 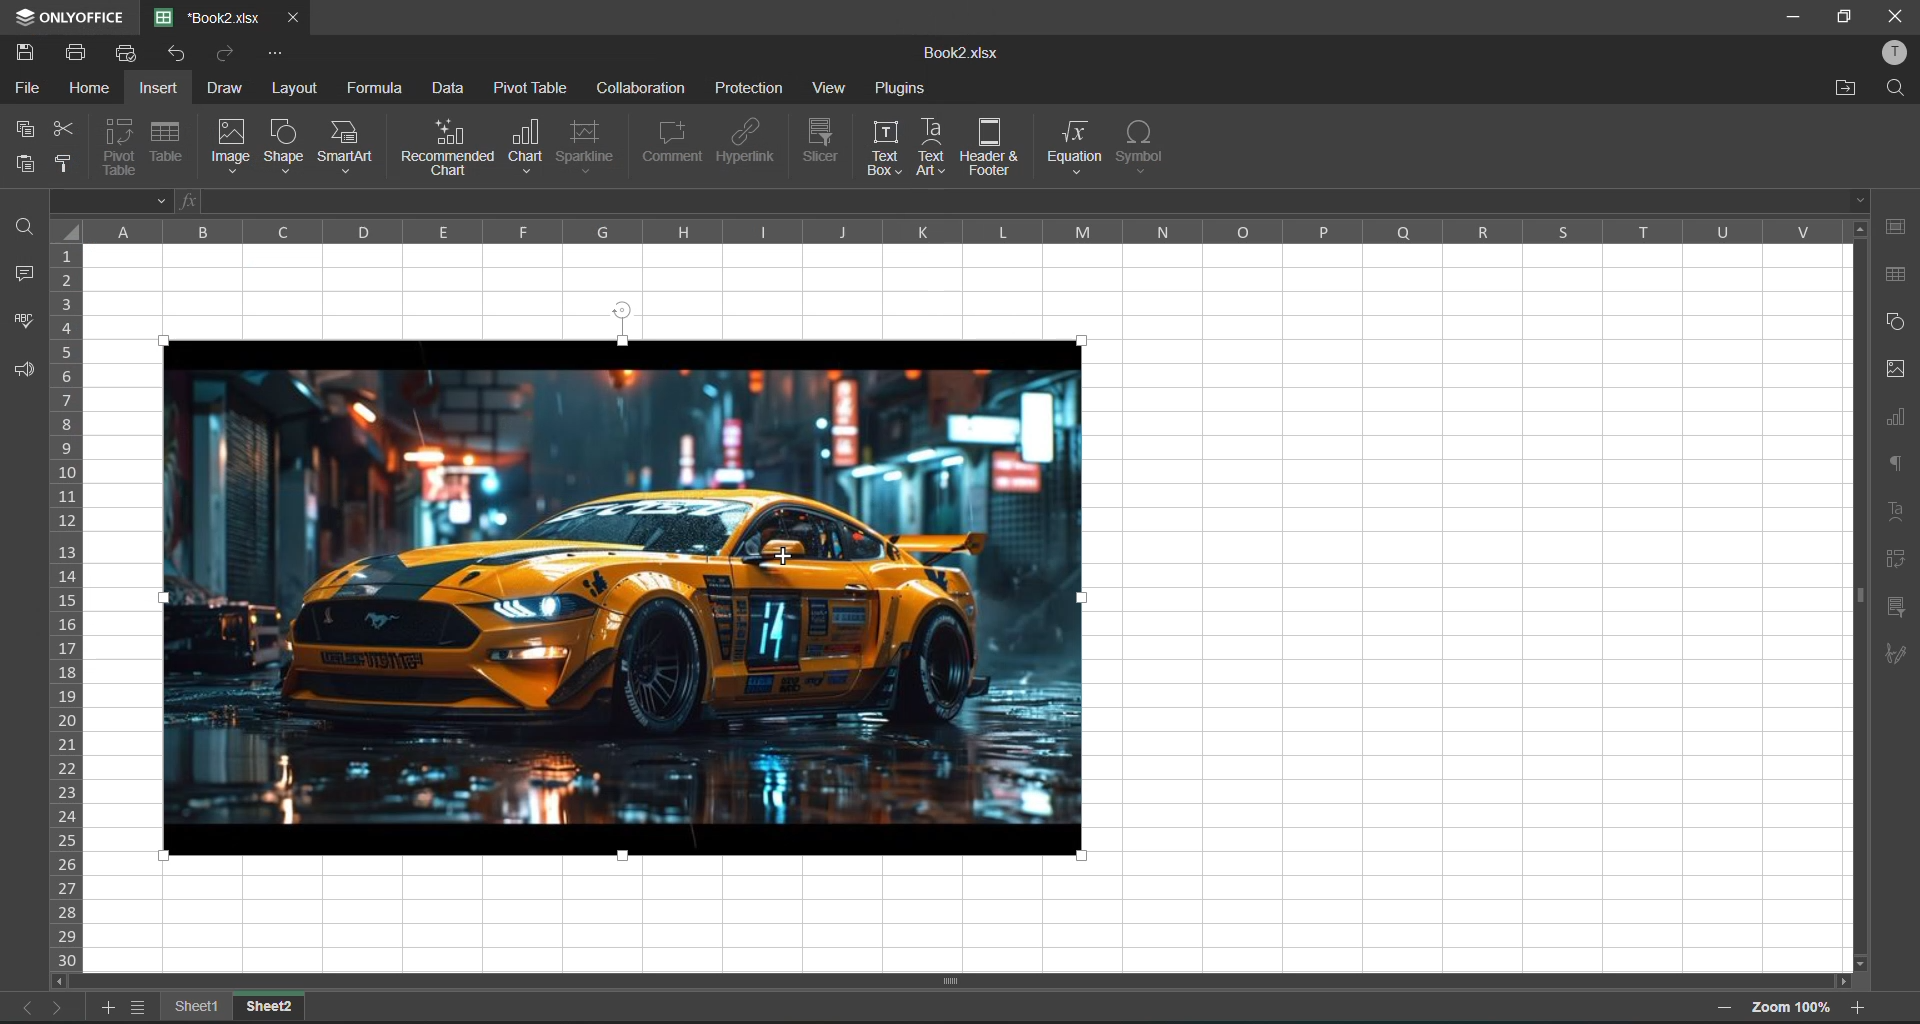 What do you see at coordinates (588, 146) in the screenshot?
I see `sparkline` at bounding box center [588, 146].